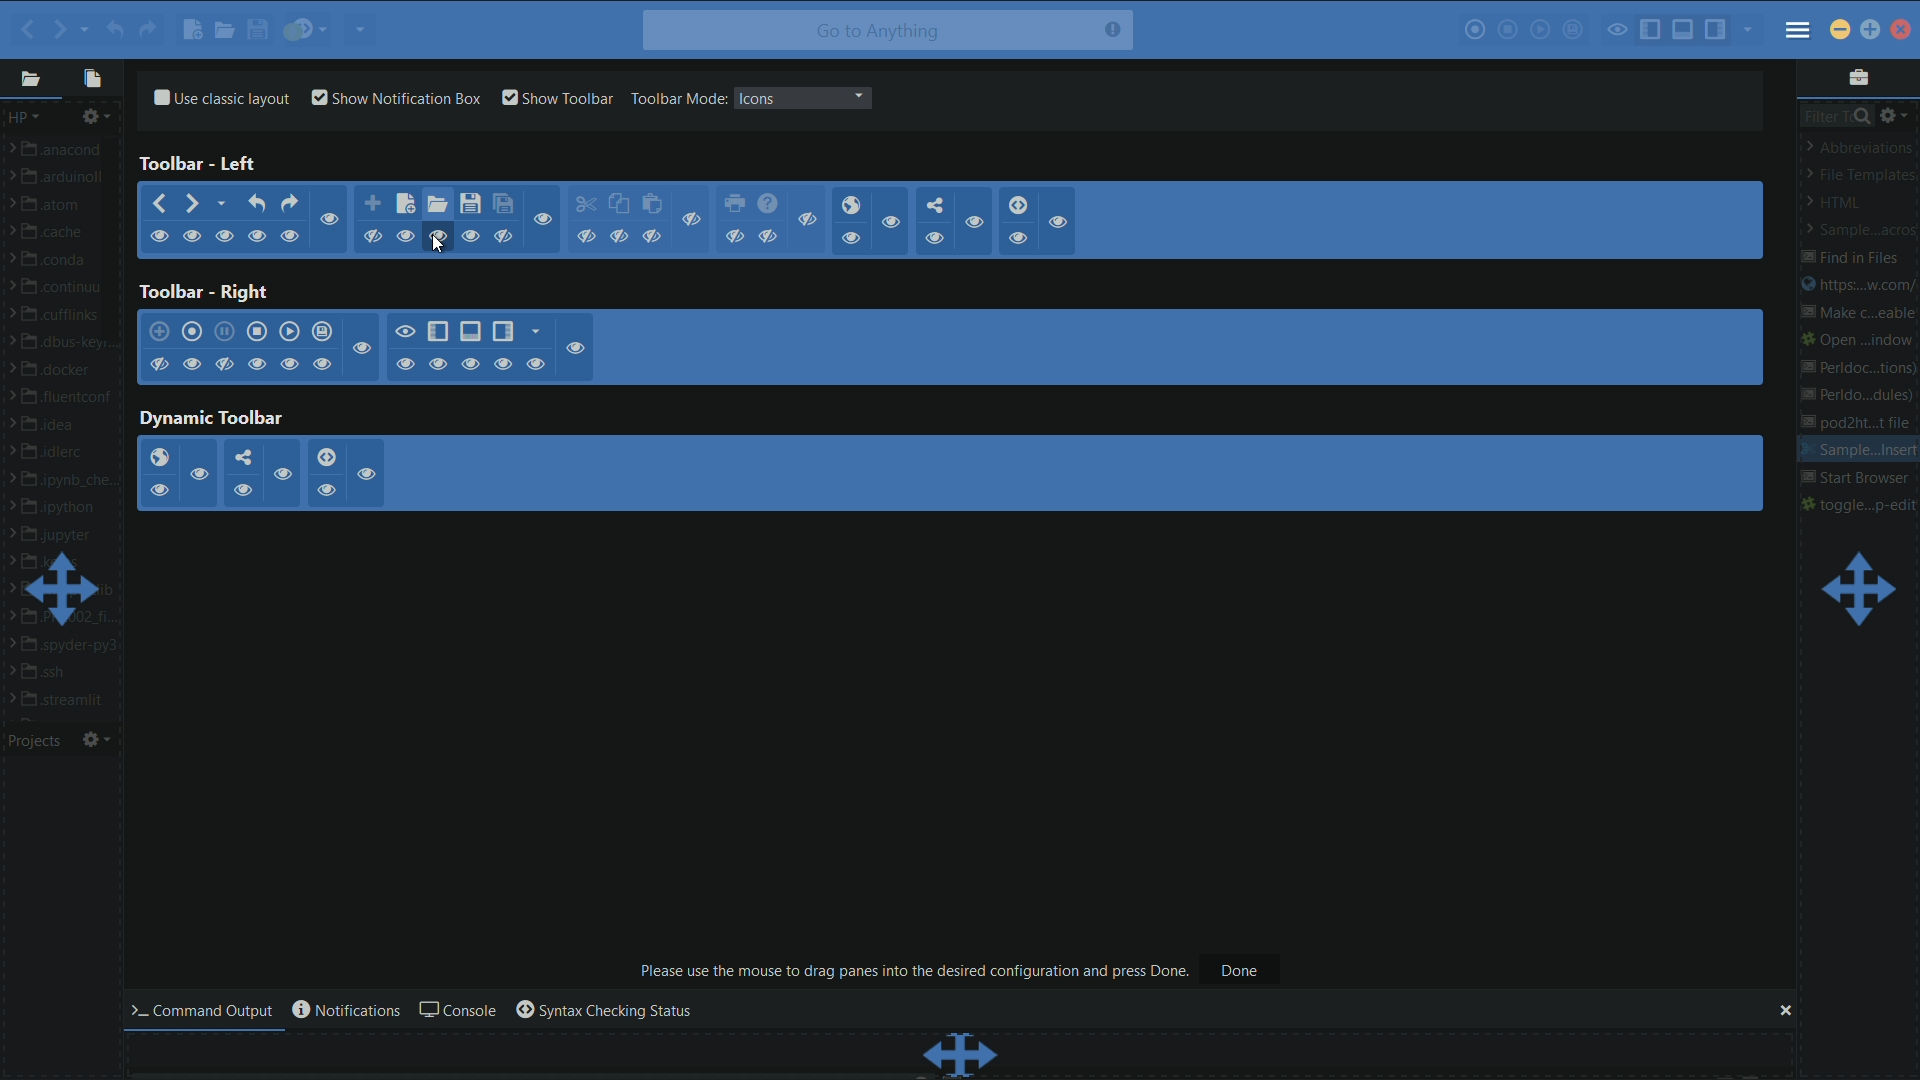  I want to click on hide/show, so click(323, 363).